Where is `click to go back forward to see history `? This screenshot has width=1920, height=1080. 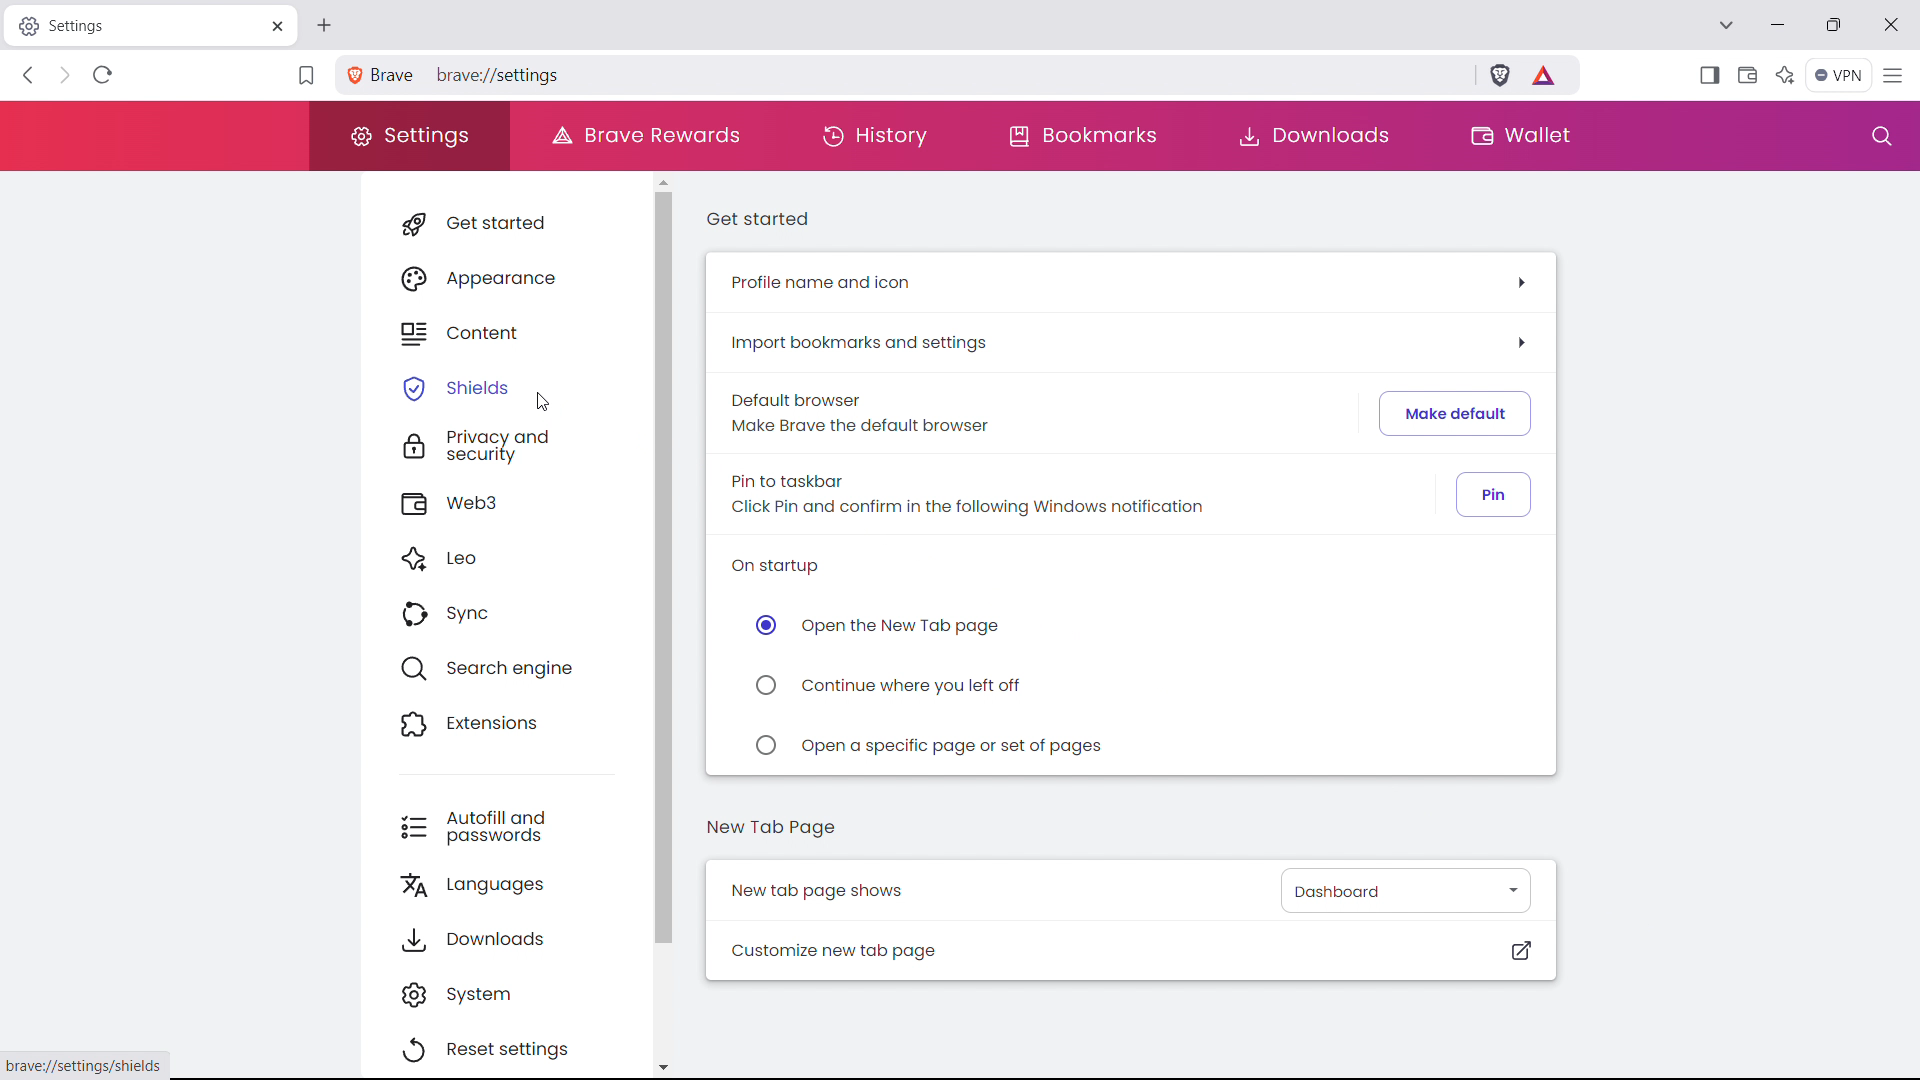
click to go back forward to see history  is located at coordinates (62, 74).